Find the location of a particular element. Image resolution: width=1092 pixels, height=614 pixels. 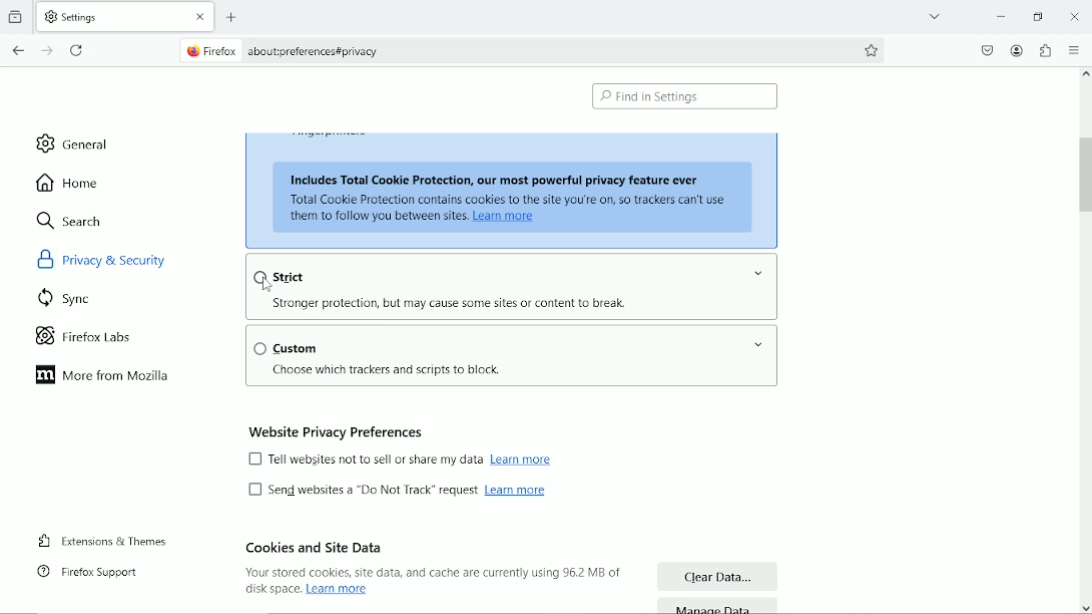

Checkbox  is located at coordinates (260, 277).